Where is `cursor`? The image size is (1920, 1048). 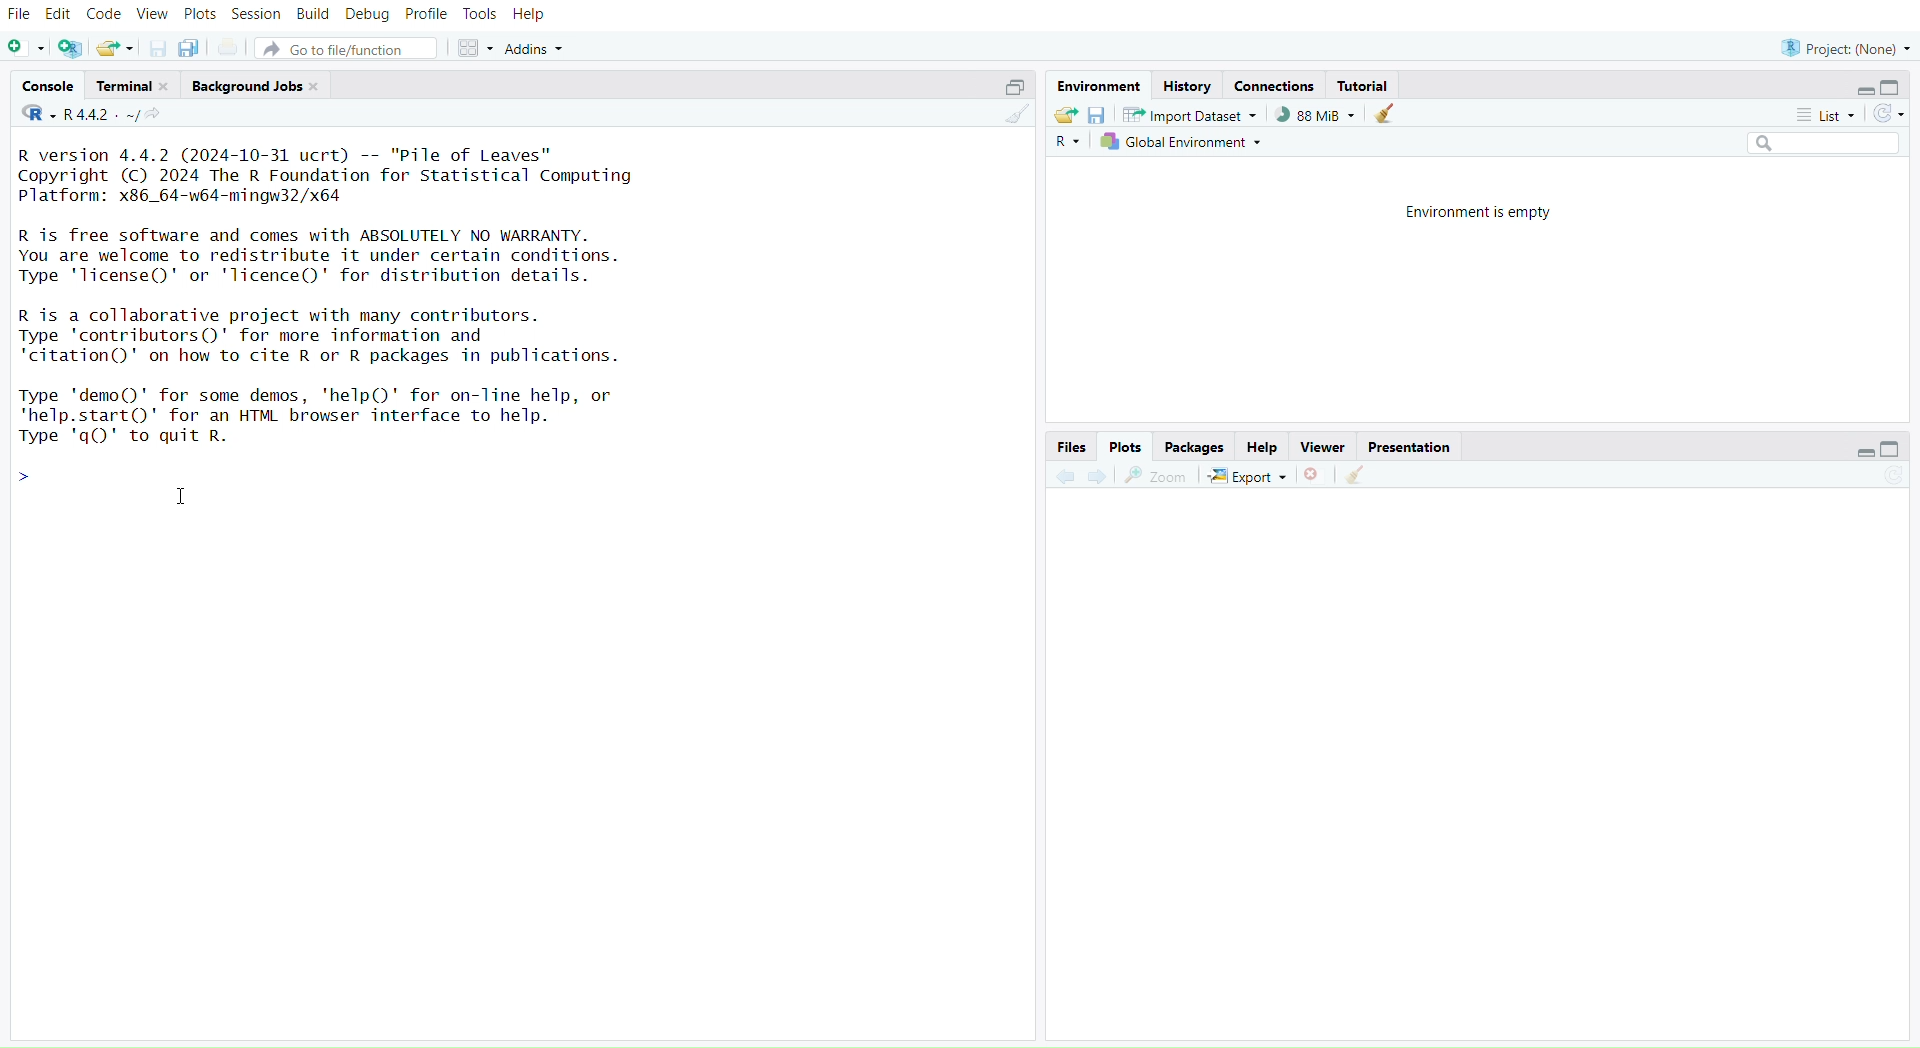 cursor is located at coordinates (185, 499).